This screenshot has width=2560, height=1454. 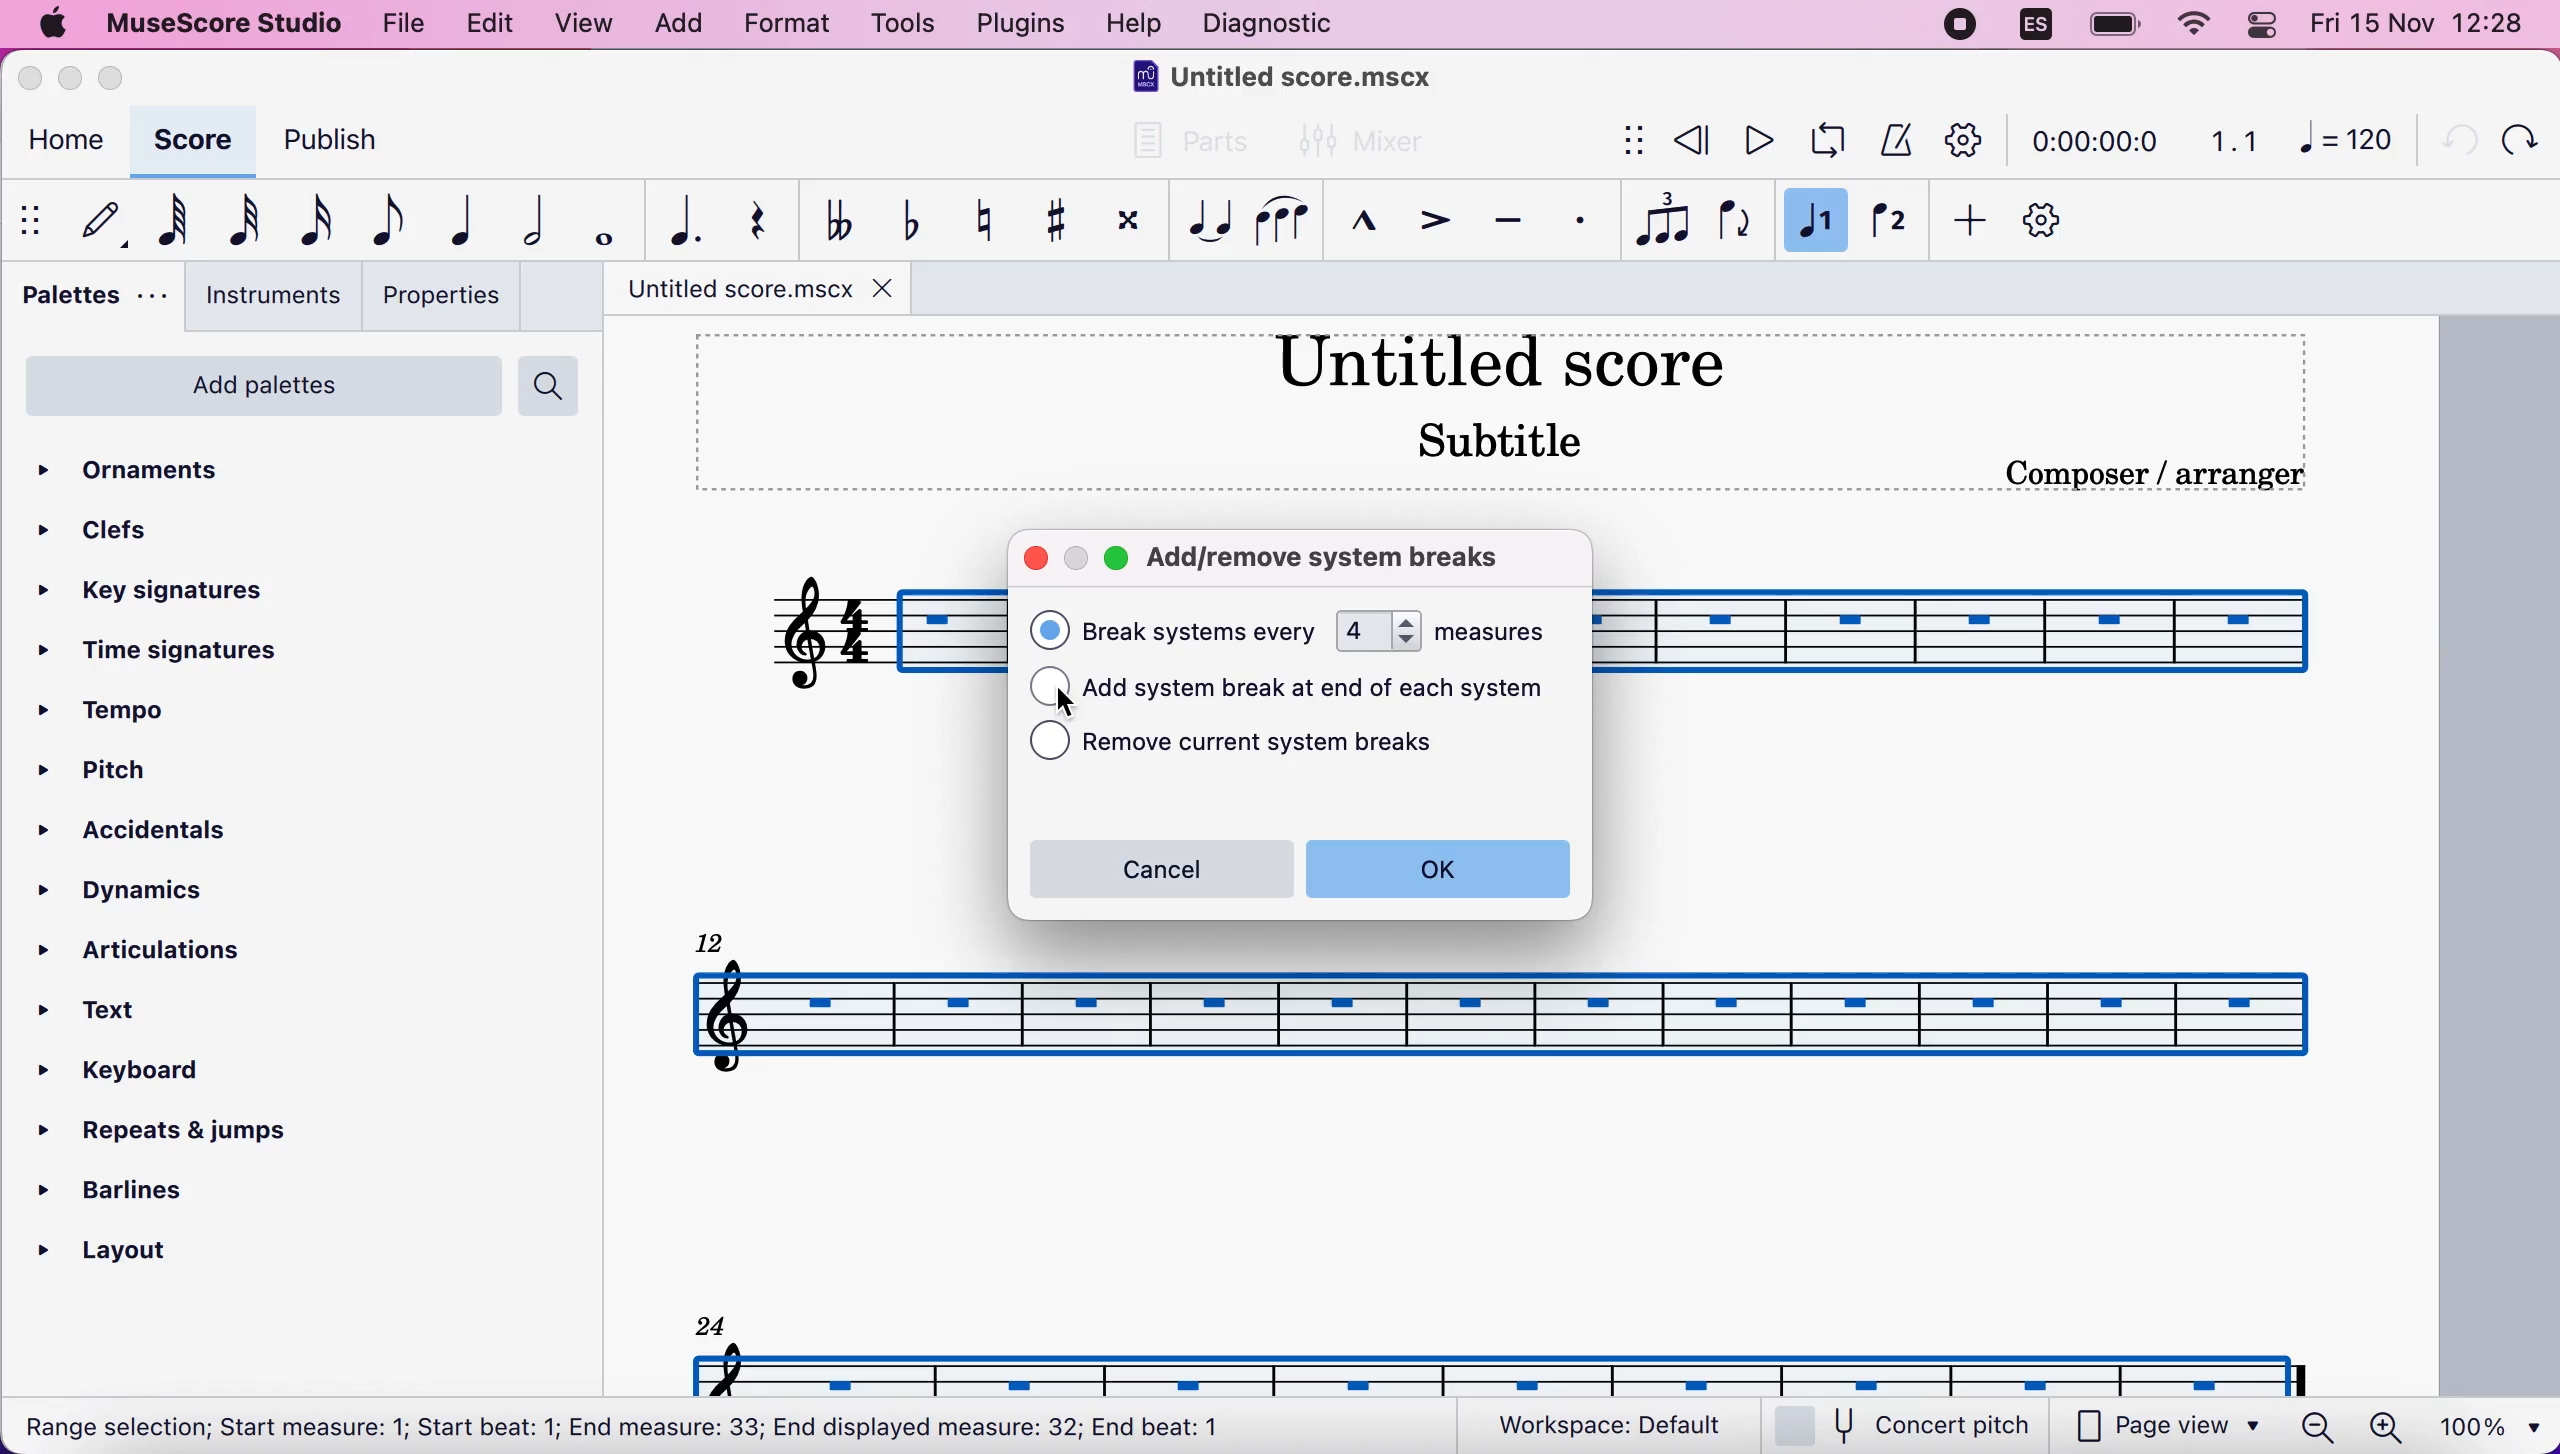 What do you see at coordinates (266, 296) in the screenshot?
I see `instruments` at bounding box center [266, 296].